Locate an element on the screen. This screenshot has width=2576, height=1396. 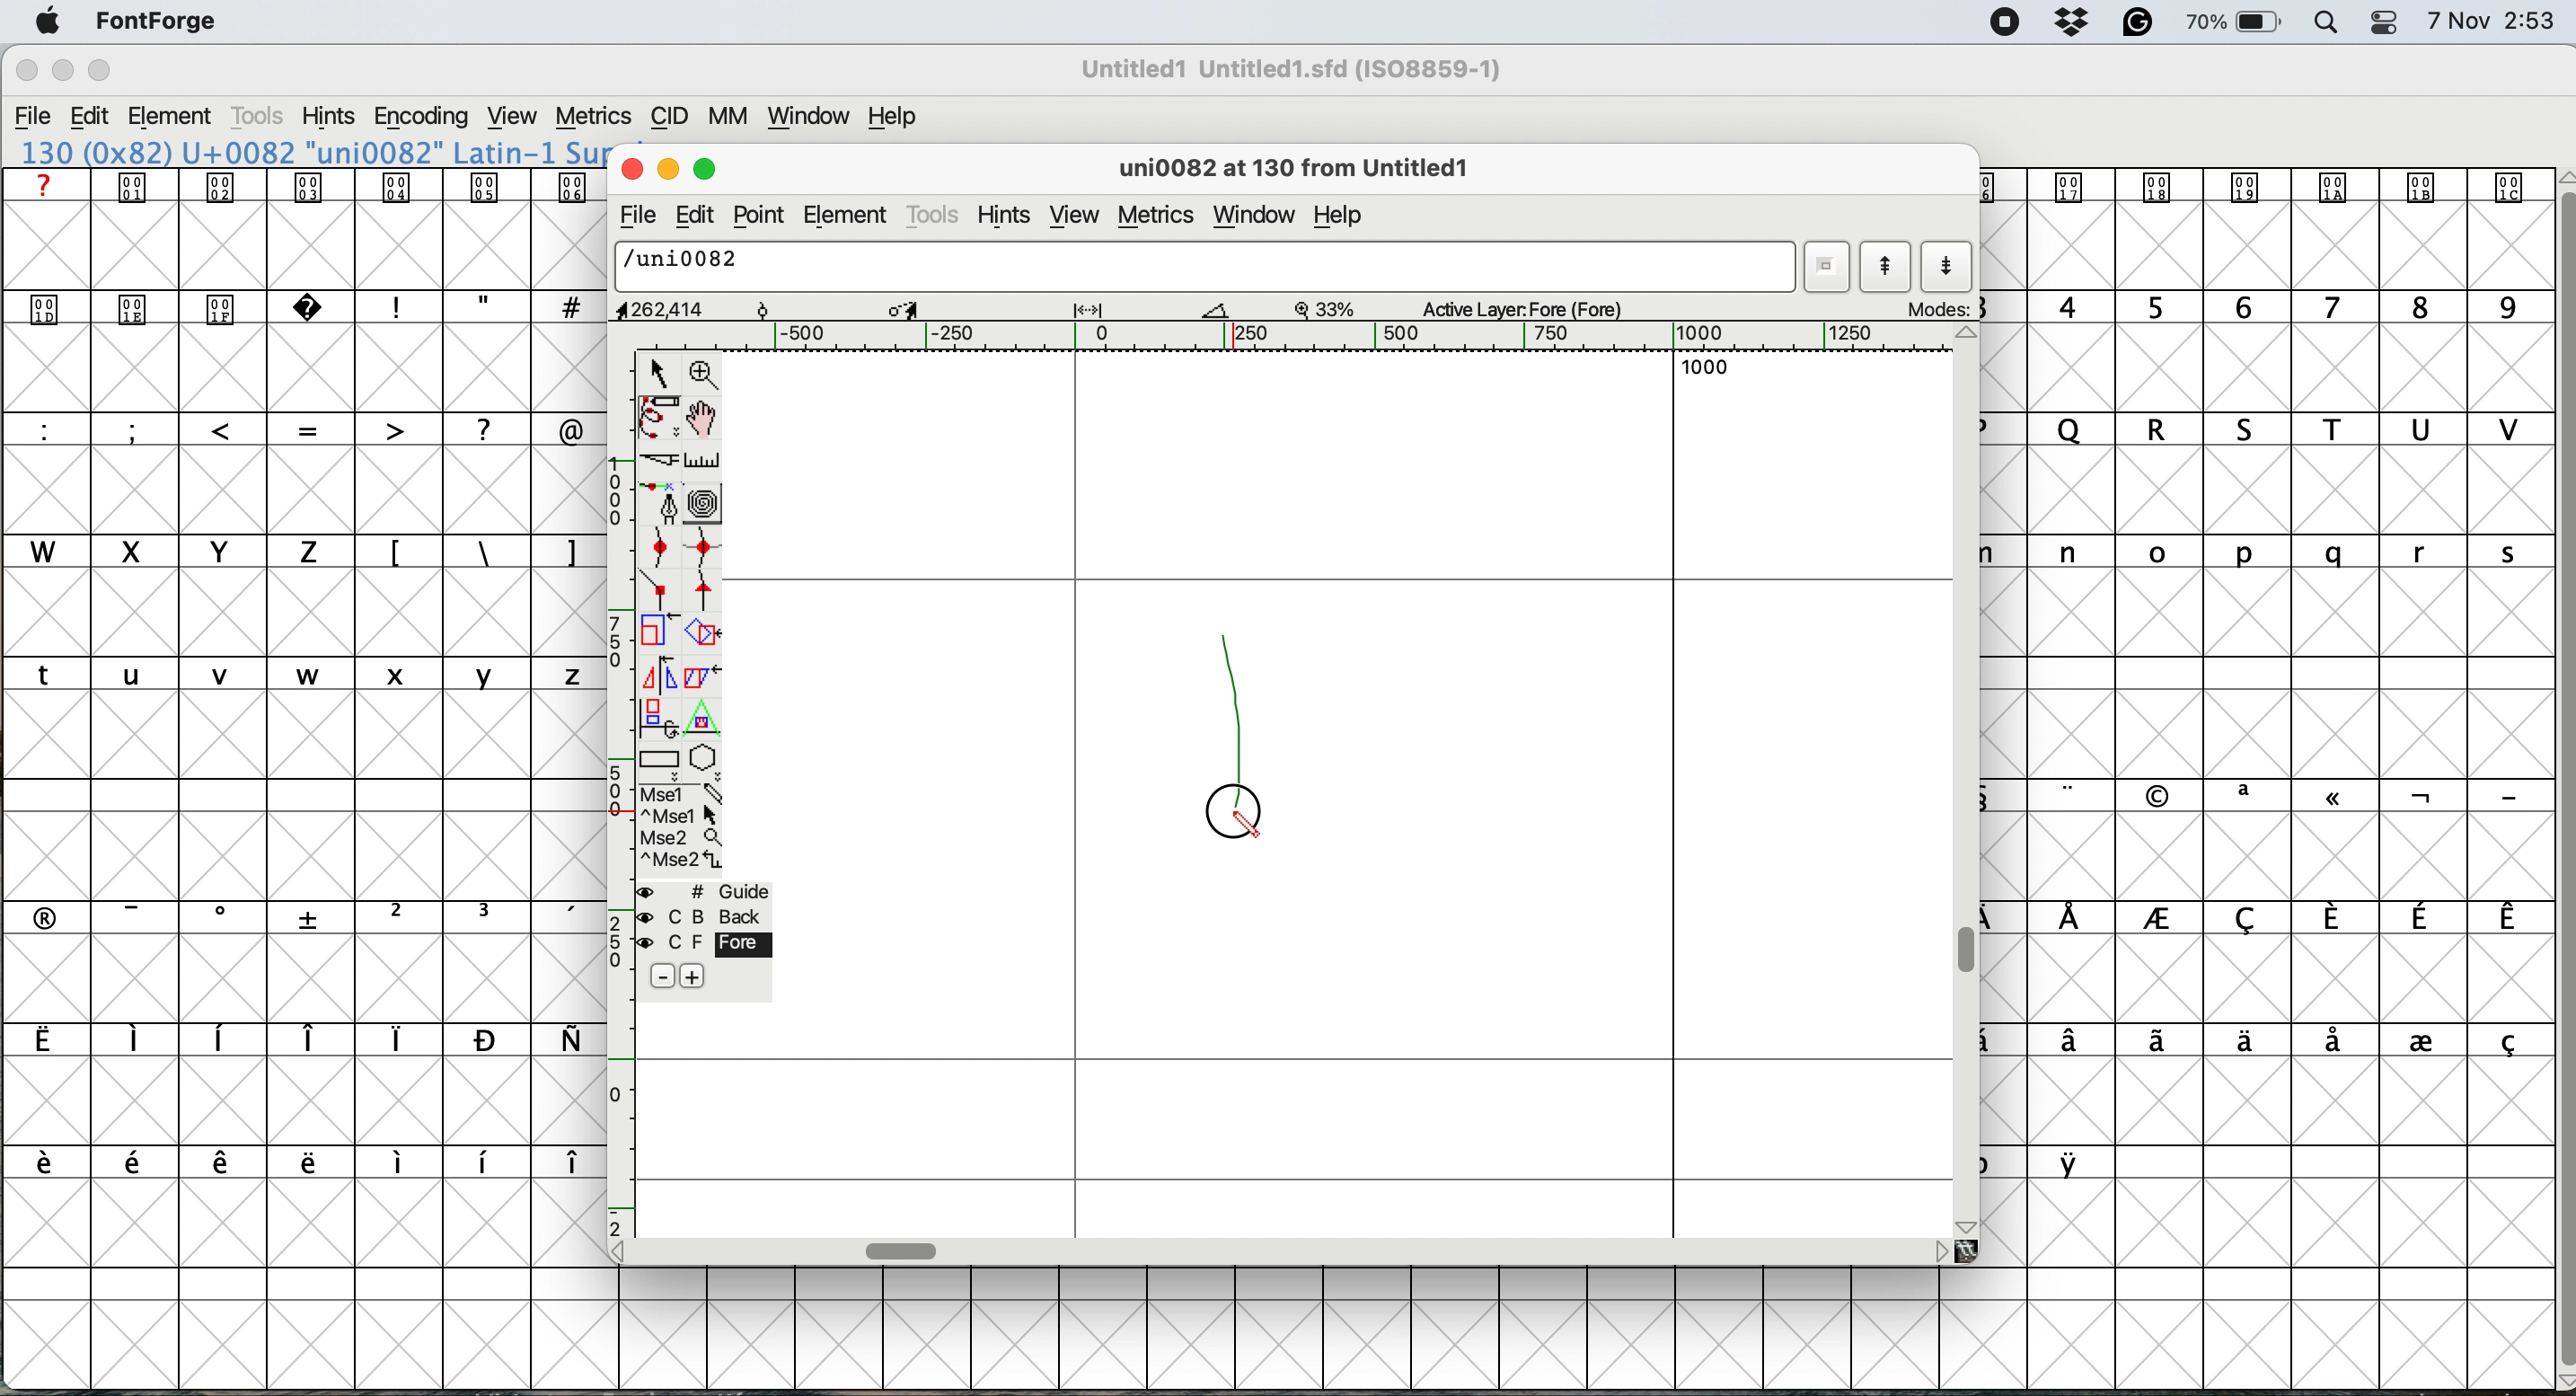
metrics is located at coordinates (597, 113).